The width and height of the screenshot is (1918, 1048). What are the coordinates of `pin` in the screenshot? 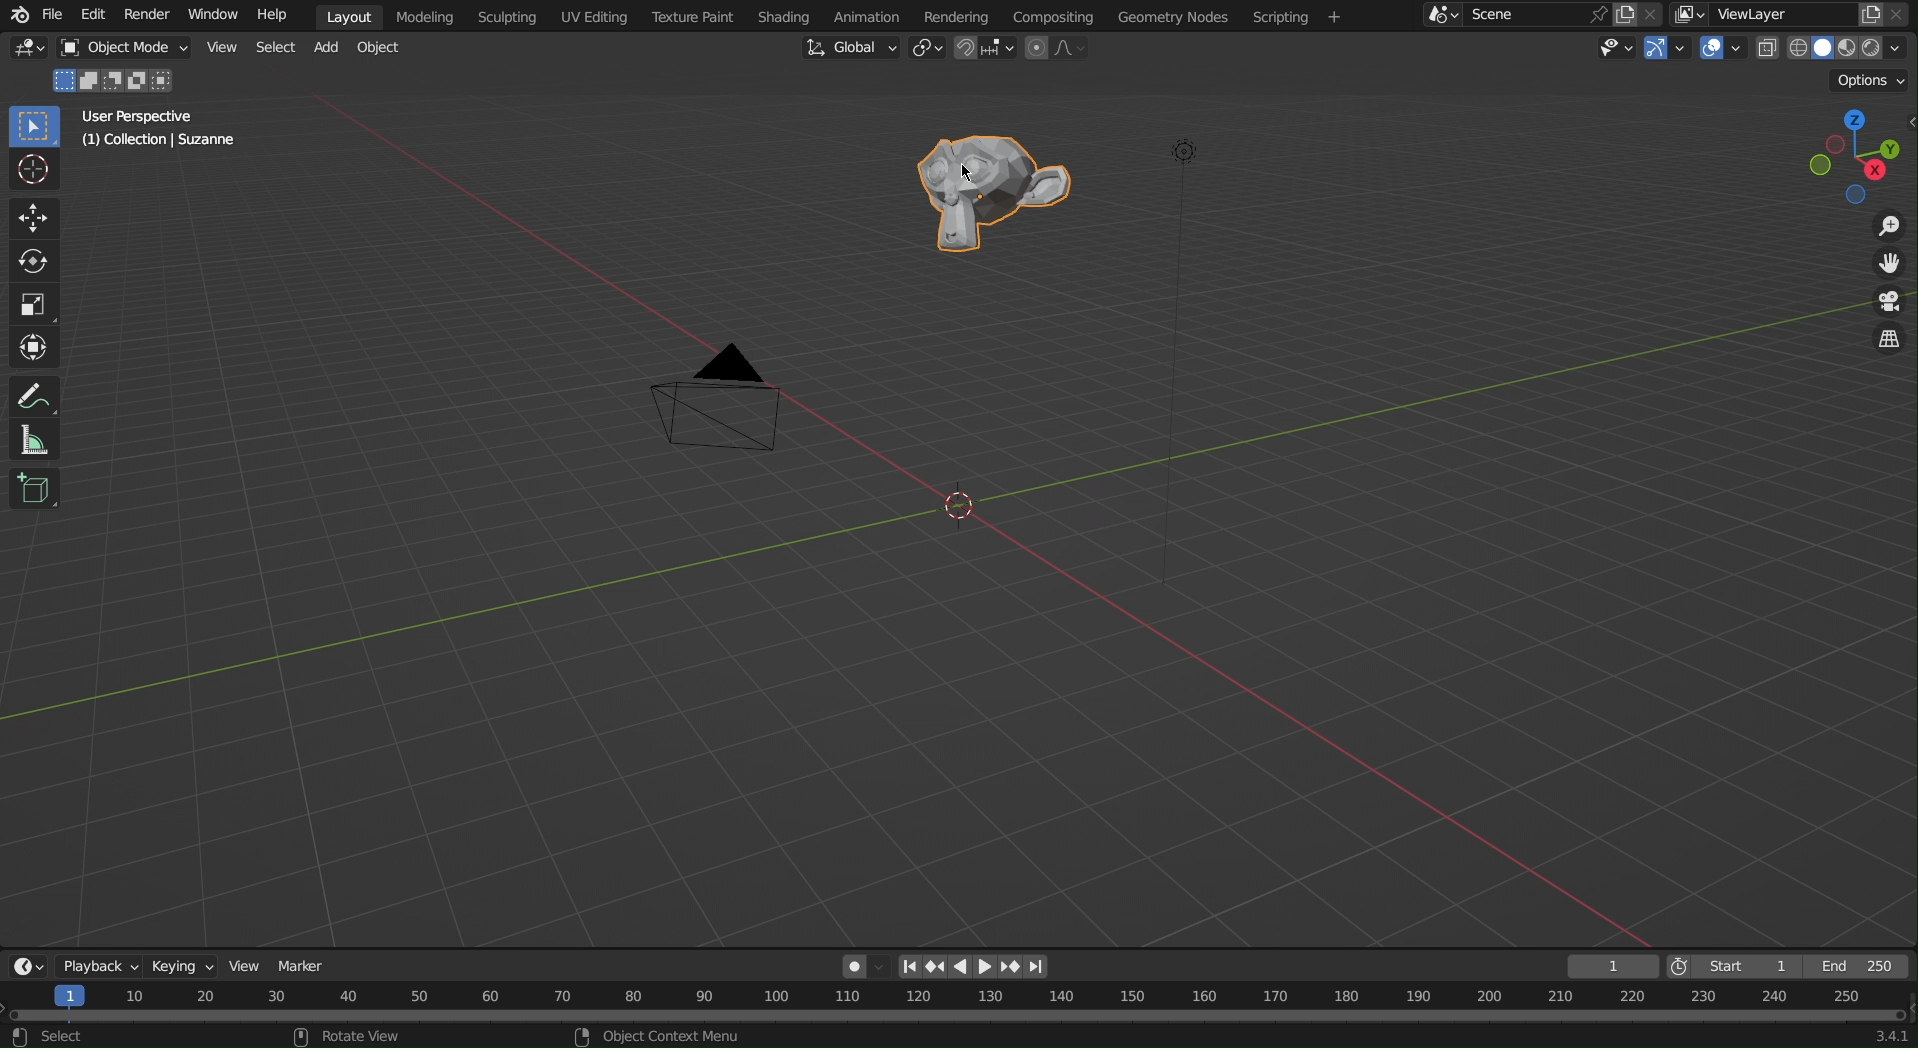 It's located at (1598, 16).